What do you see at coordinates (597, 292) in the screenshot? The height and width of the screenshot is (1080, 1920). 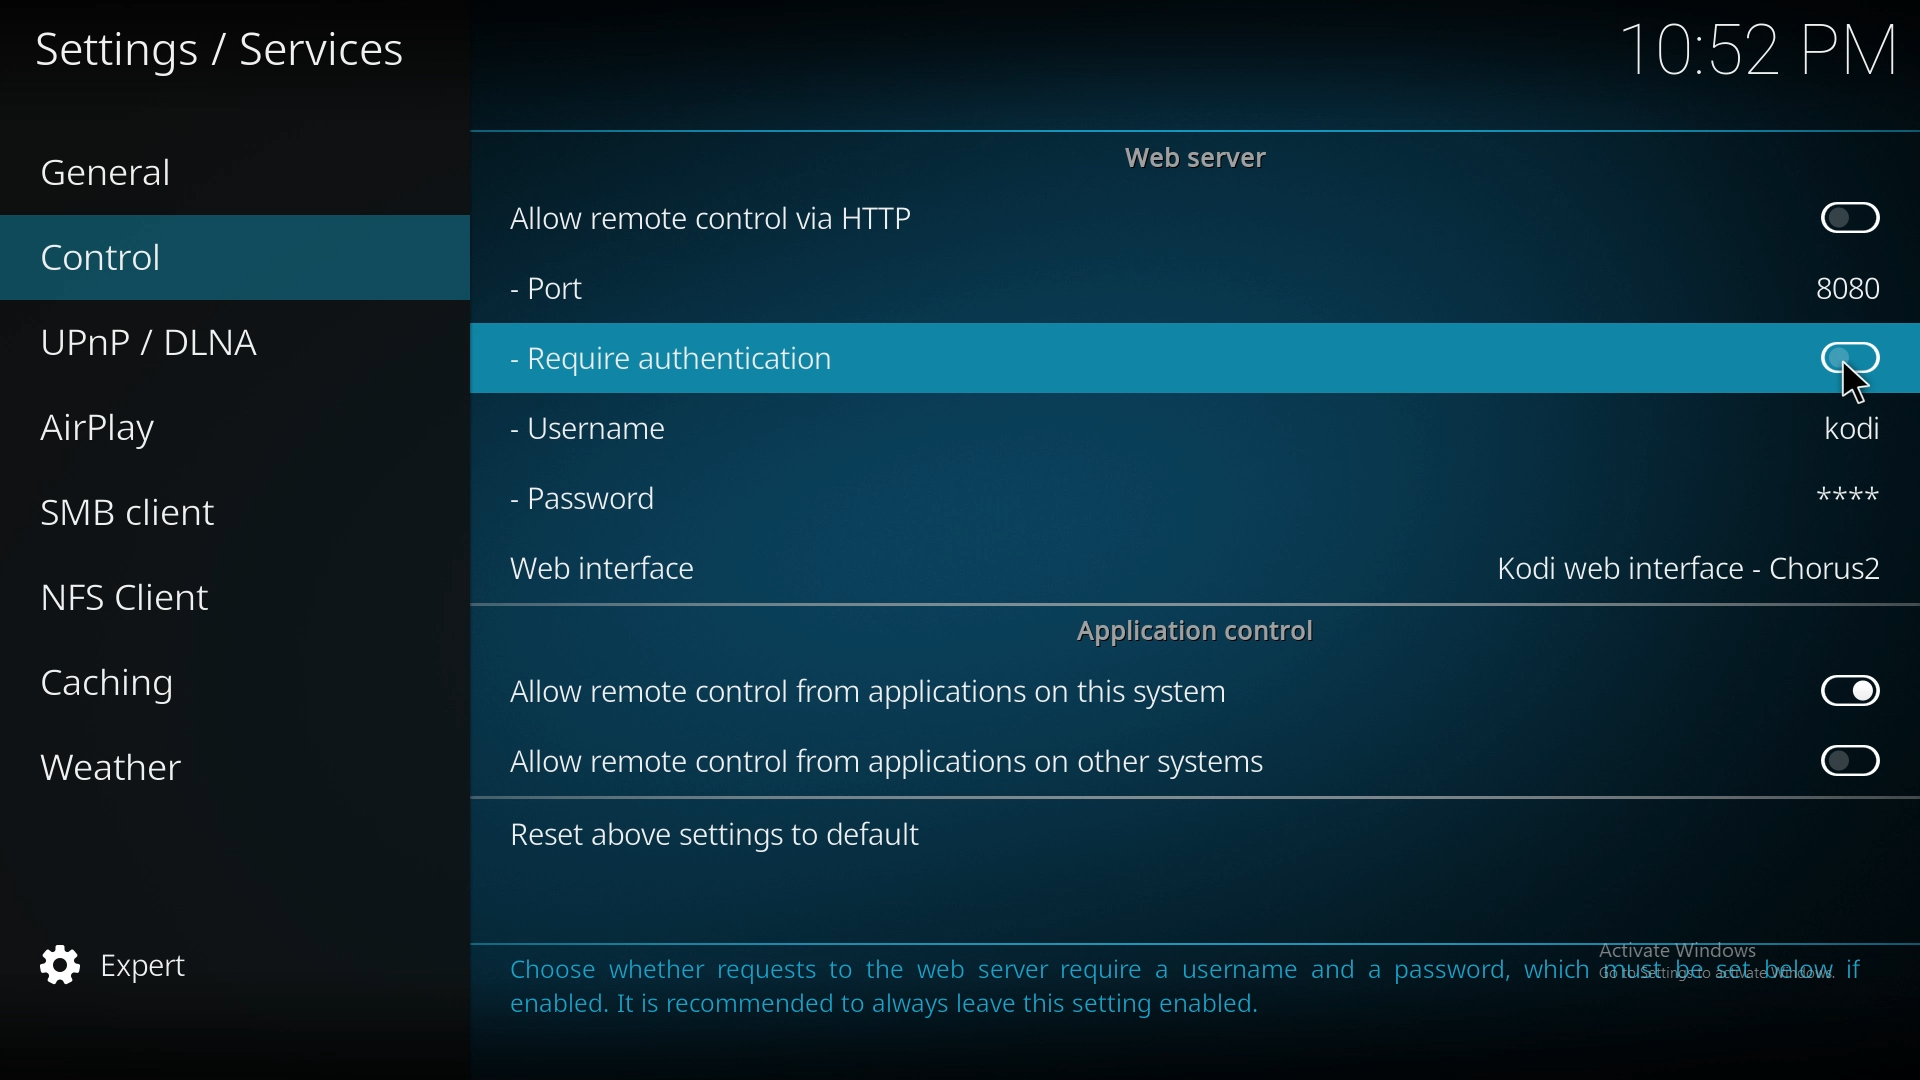 I see `port` at bounding box center [597, 292].